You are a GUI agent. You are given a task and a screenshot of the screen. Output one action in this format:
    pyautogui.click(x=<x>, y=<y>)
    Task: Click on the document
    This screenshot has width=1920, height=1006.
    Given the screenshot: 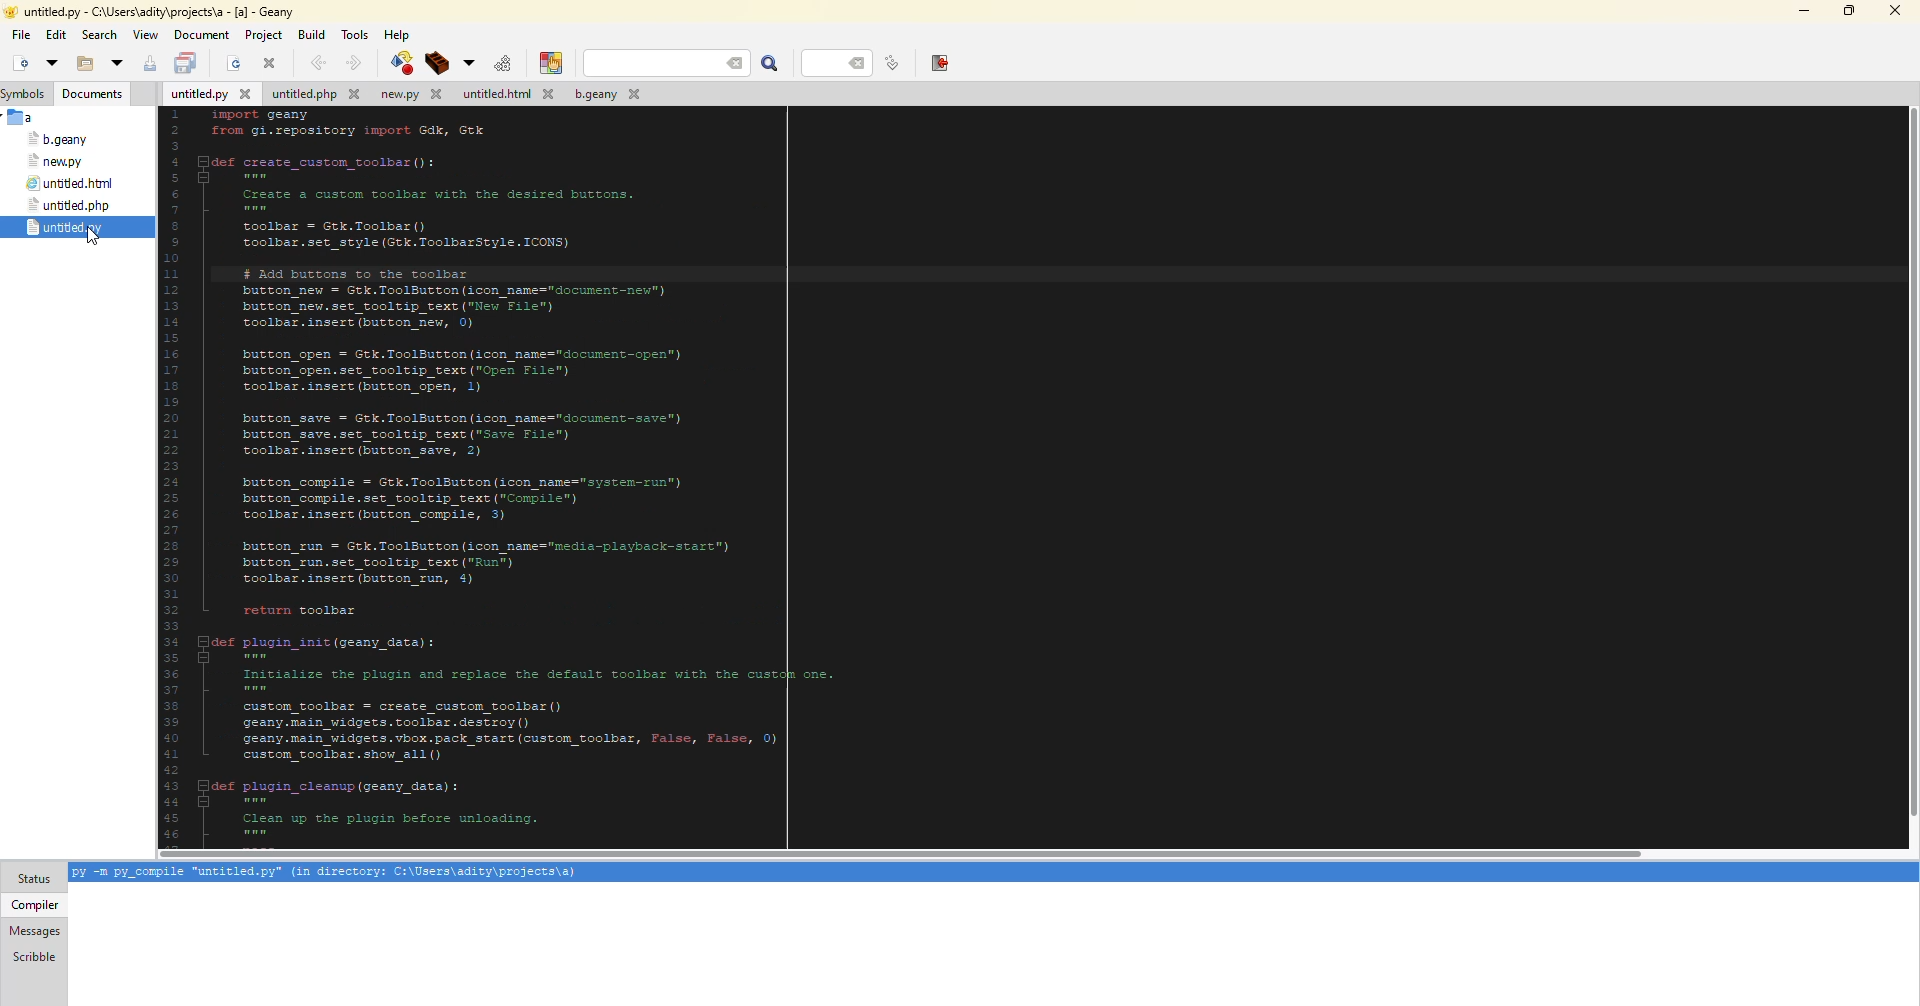 What is the action you would take?
    pyautogui.click(x=92, y=95)
    